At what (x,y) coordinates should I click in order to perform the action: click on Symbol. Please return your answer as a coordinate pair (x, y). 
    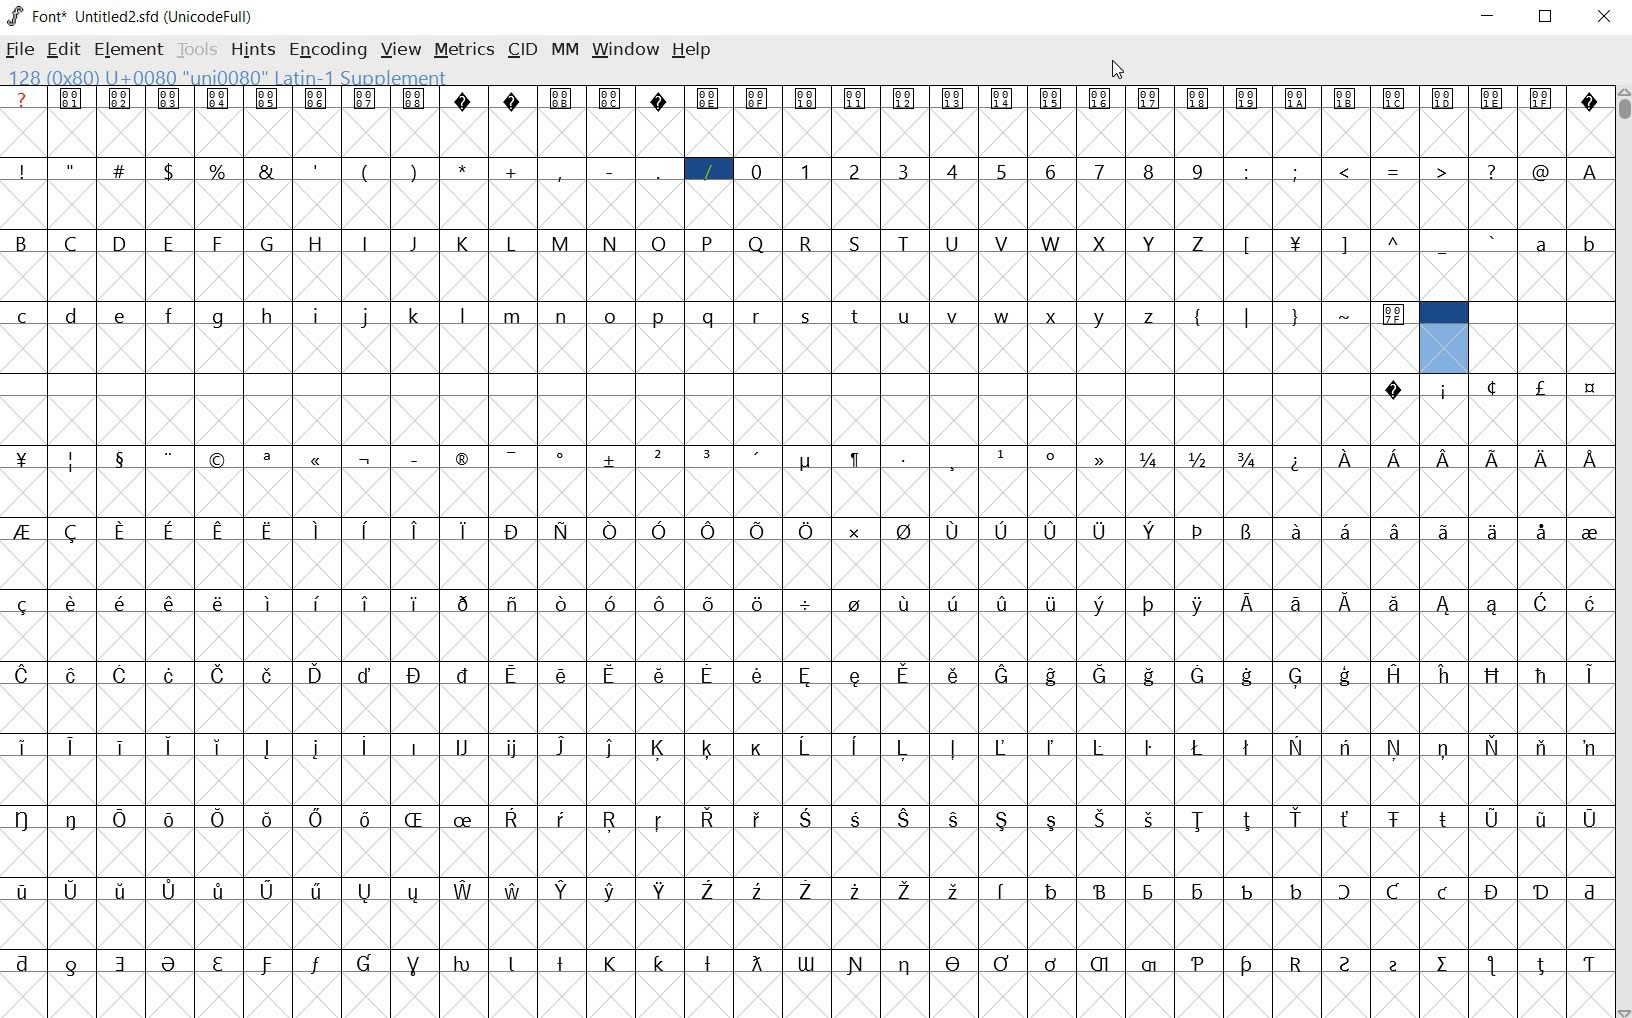
    Looking at the image, I should click on (511, 100).